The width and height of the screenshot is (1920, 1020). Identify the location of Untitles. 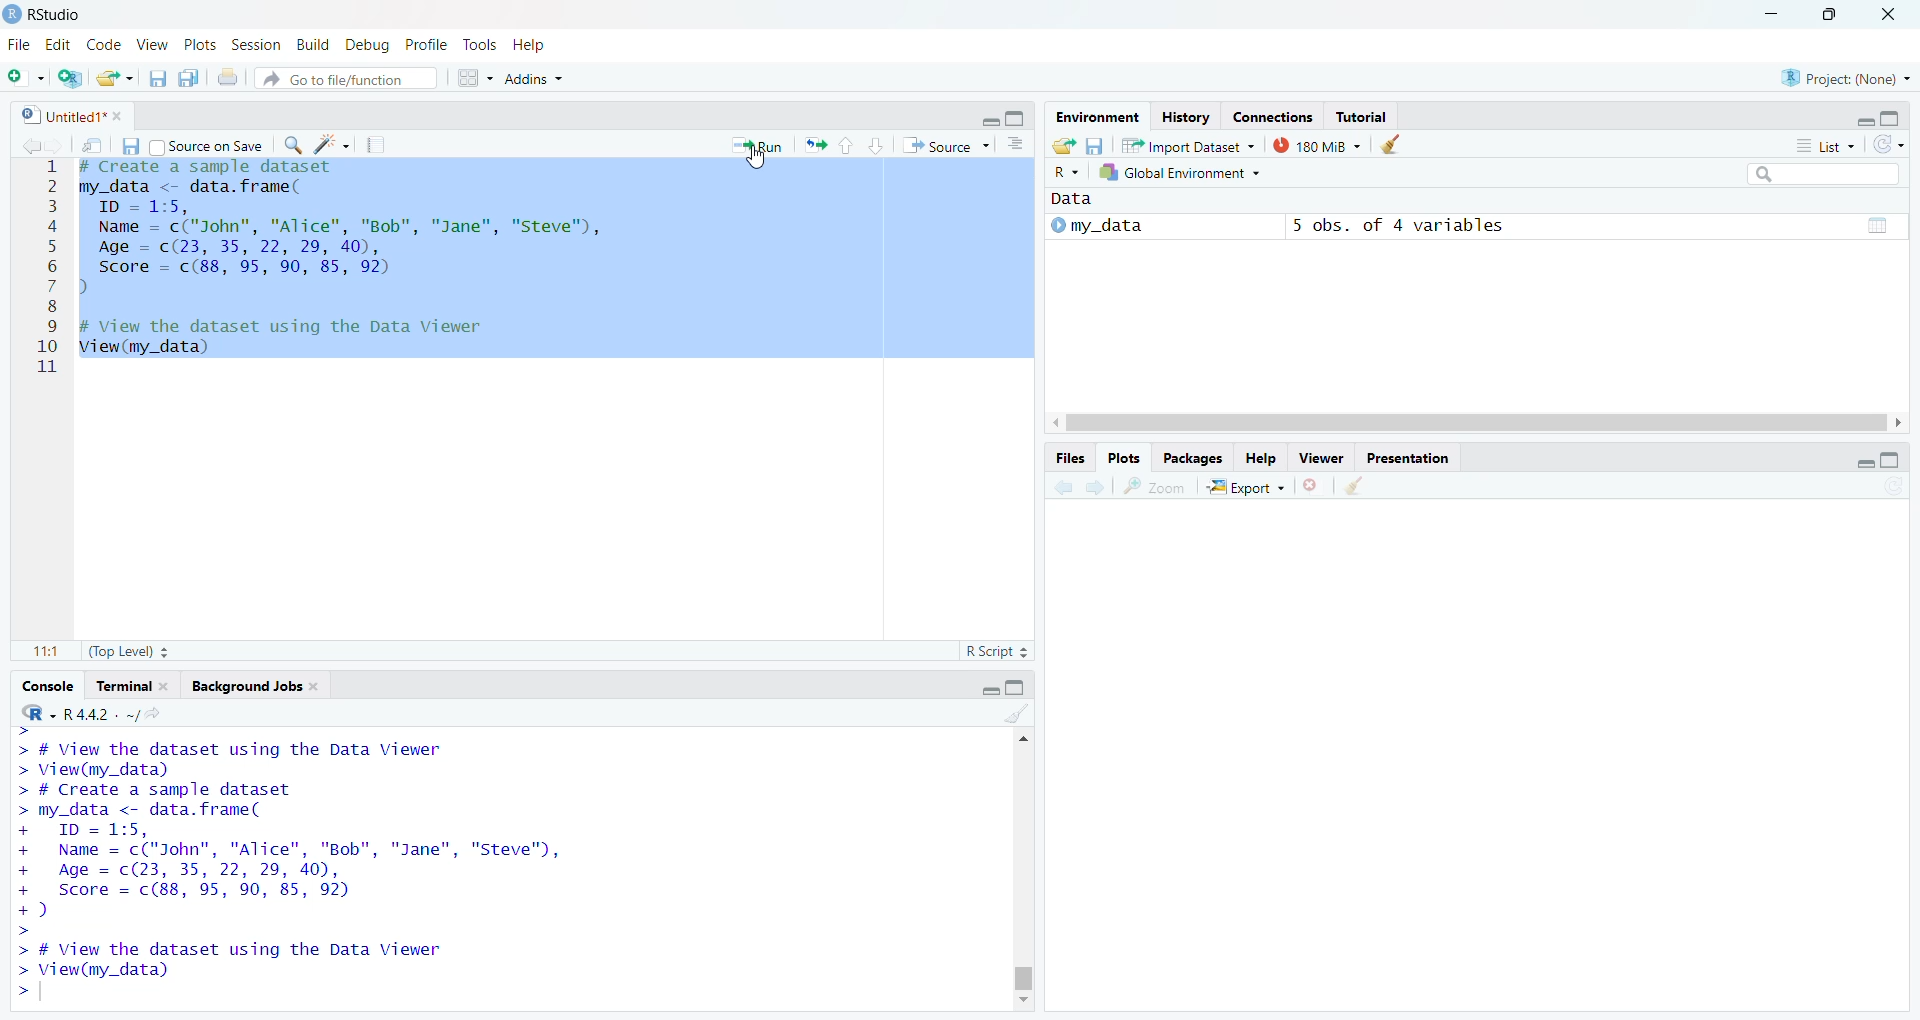
(70, 115).